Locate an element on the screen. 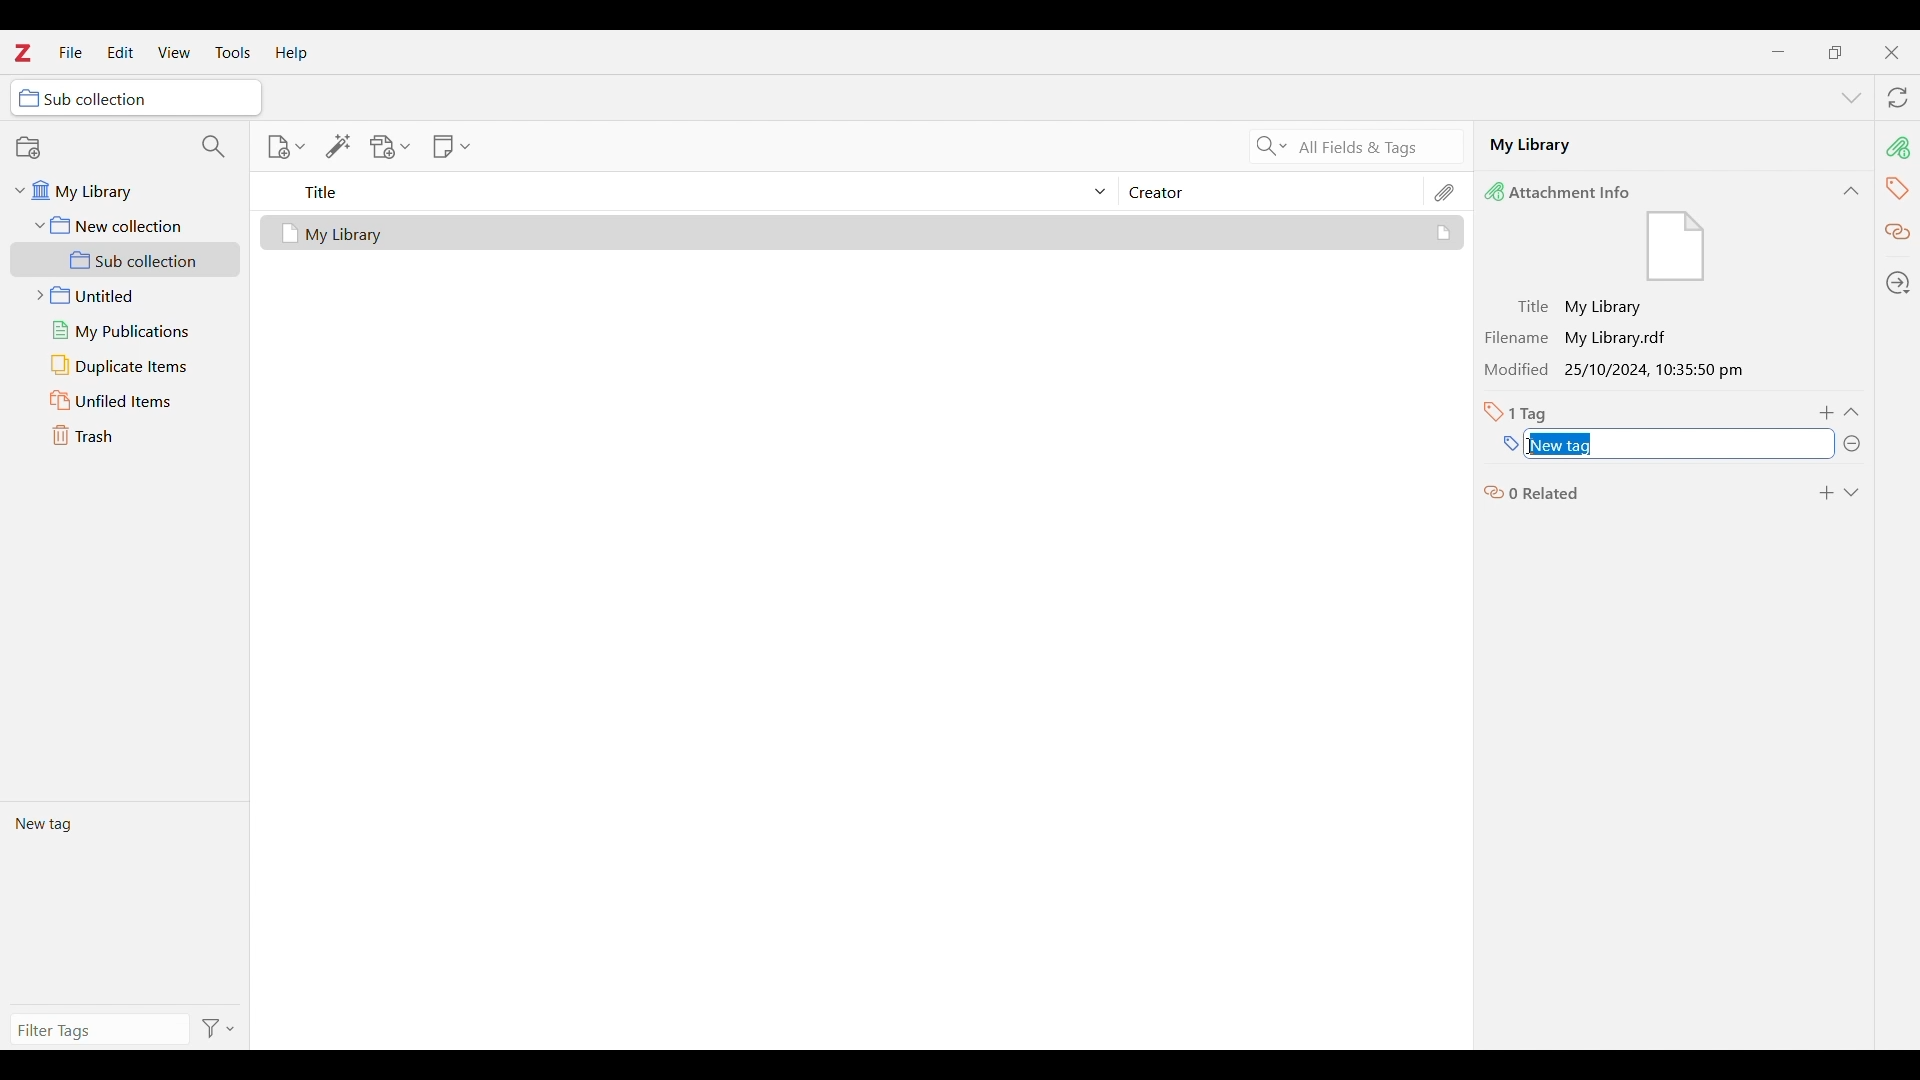  tag is located at coordinates (1897, 187).